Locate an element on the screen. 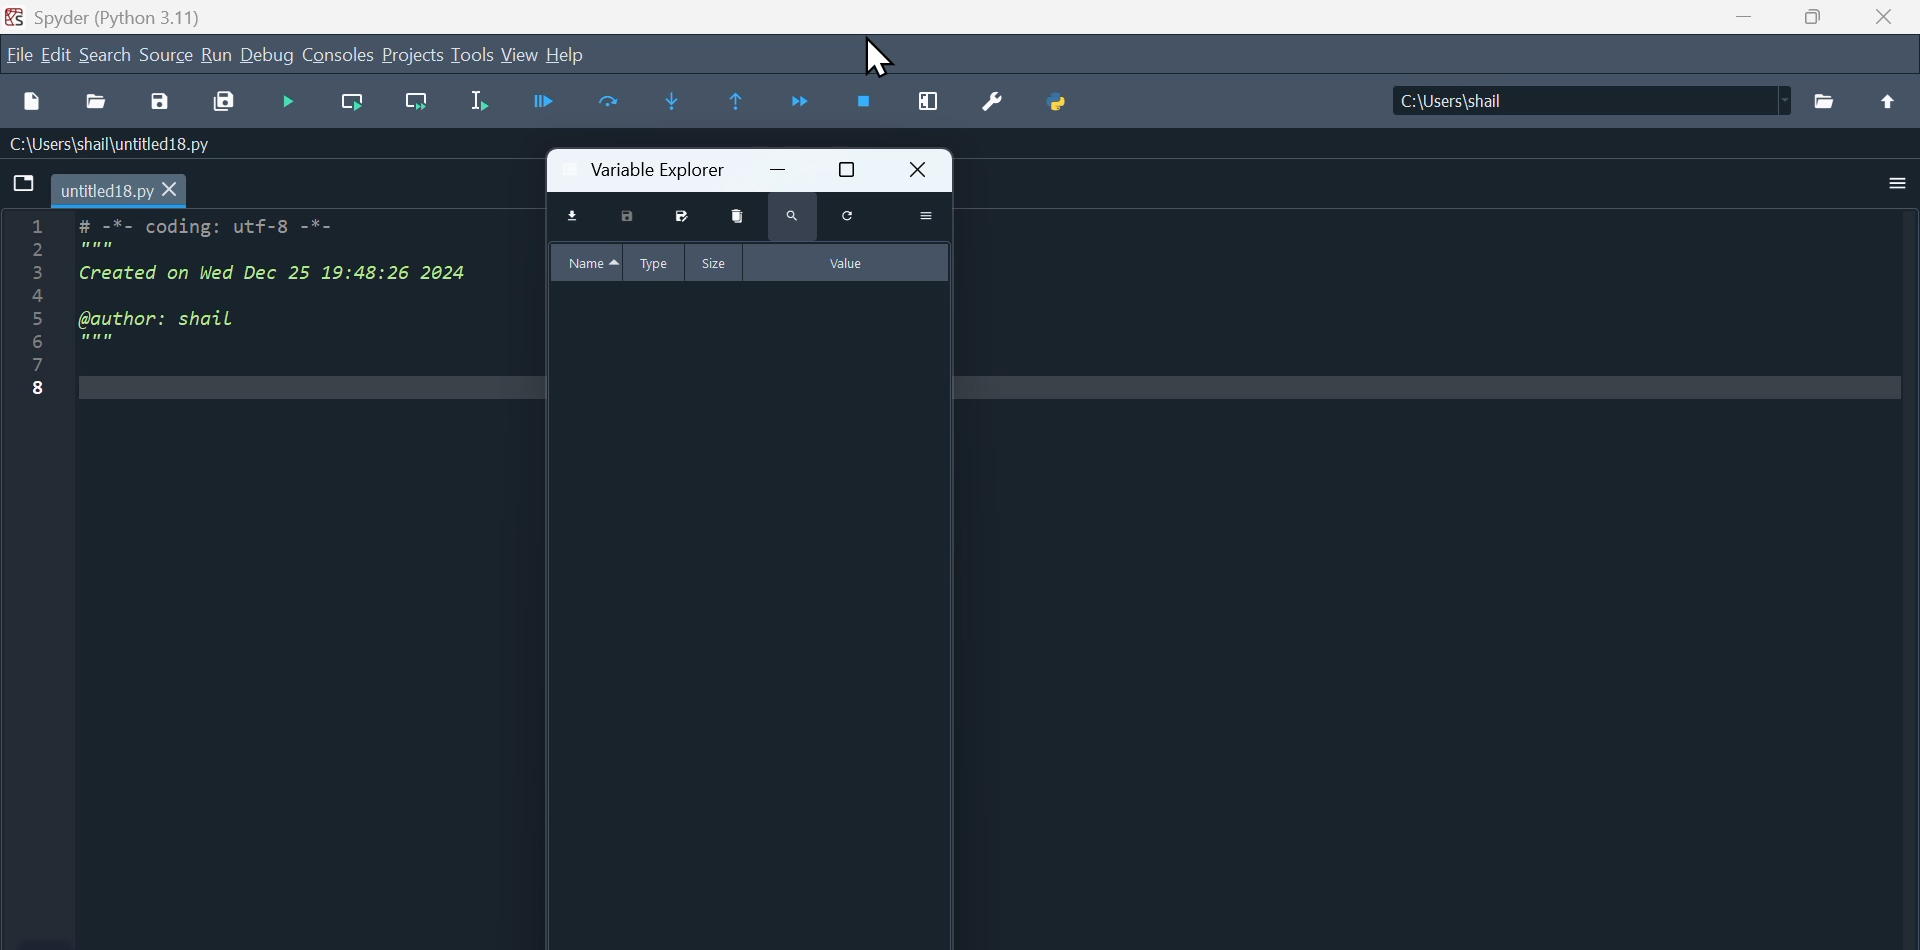 The height and width of the screenshot is (950, 1920). maximize is located at coordinates (846, 169).